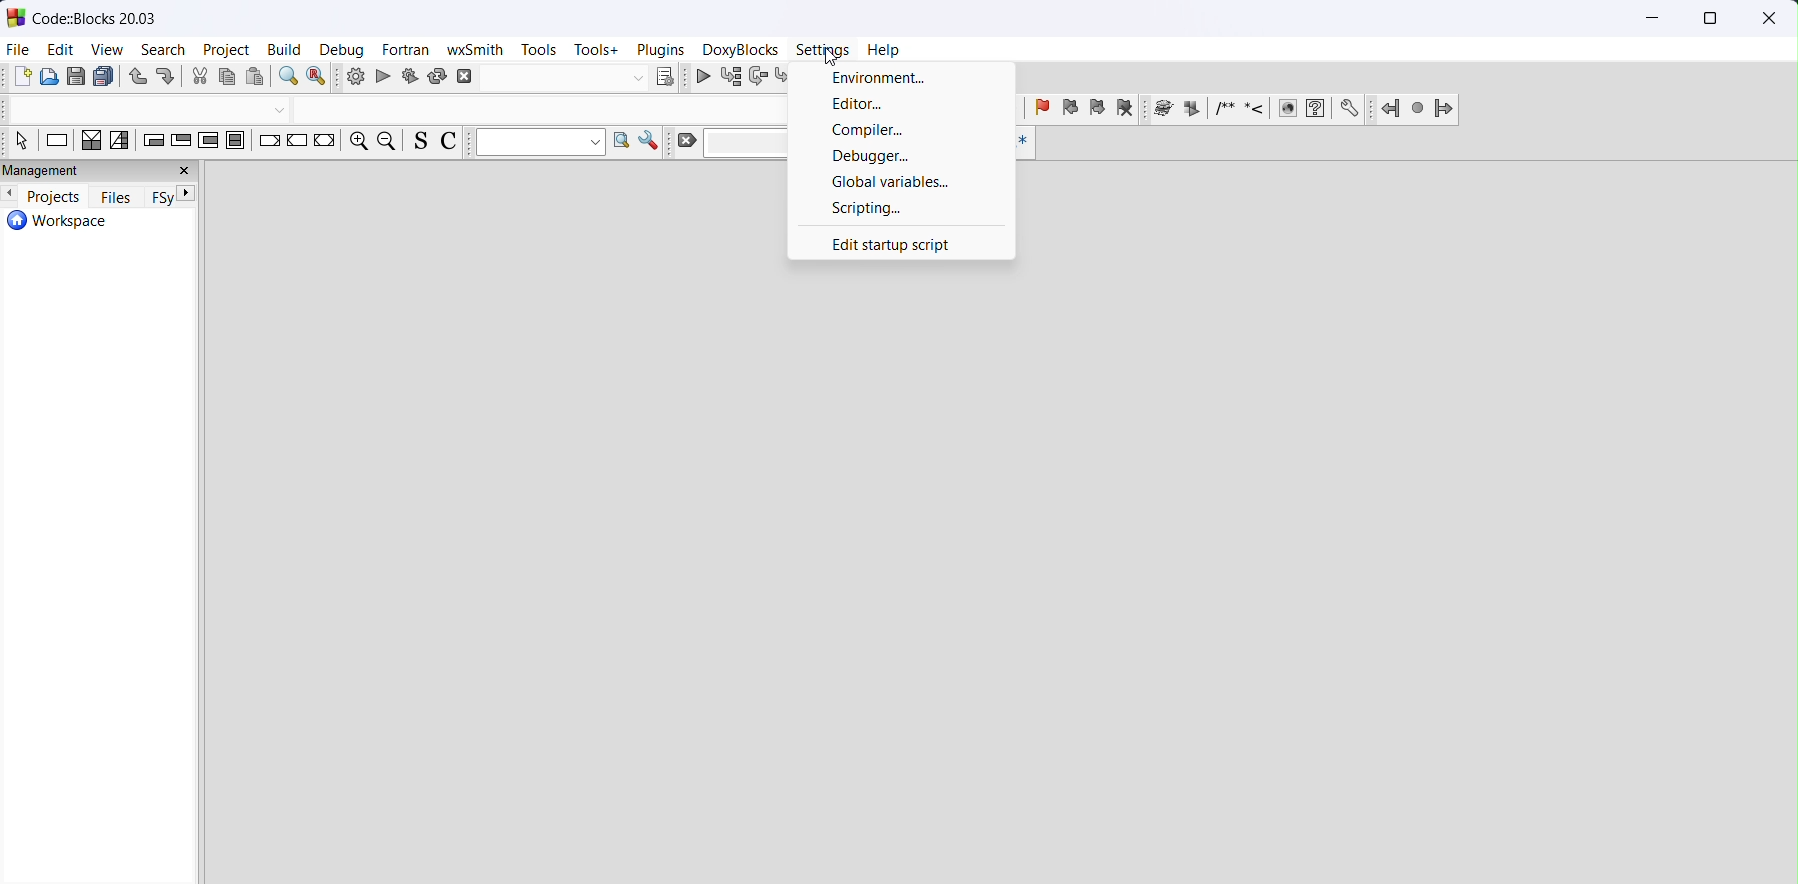 This screenshot has width=1798, height=884. What do you see at coordinates (412, 77) in the screenshot?
I see `build and run` at bounding box center [412, 77].